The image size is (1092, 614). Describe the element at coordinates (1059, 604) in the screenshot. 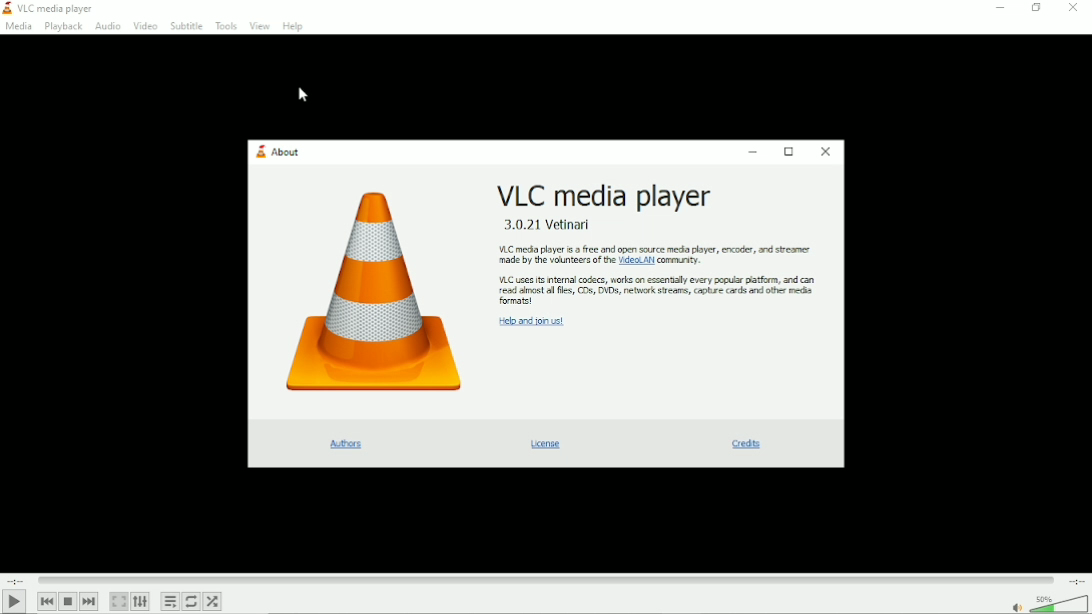

I see `Volume` at that location.